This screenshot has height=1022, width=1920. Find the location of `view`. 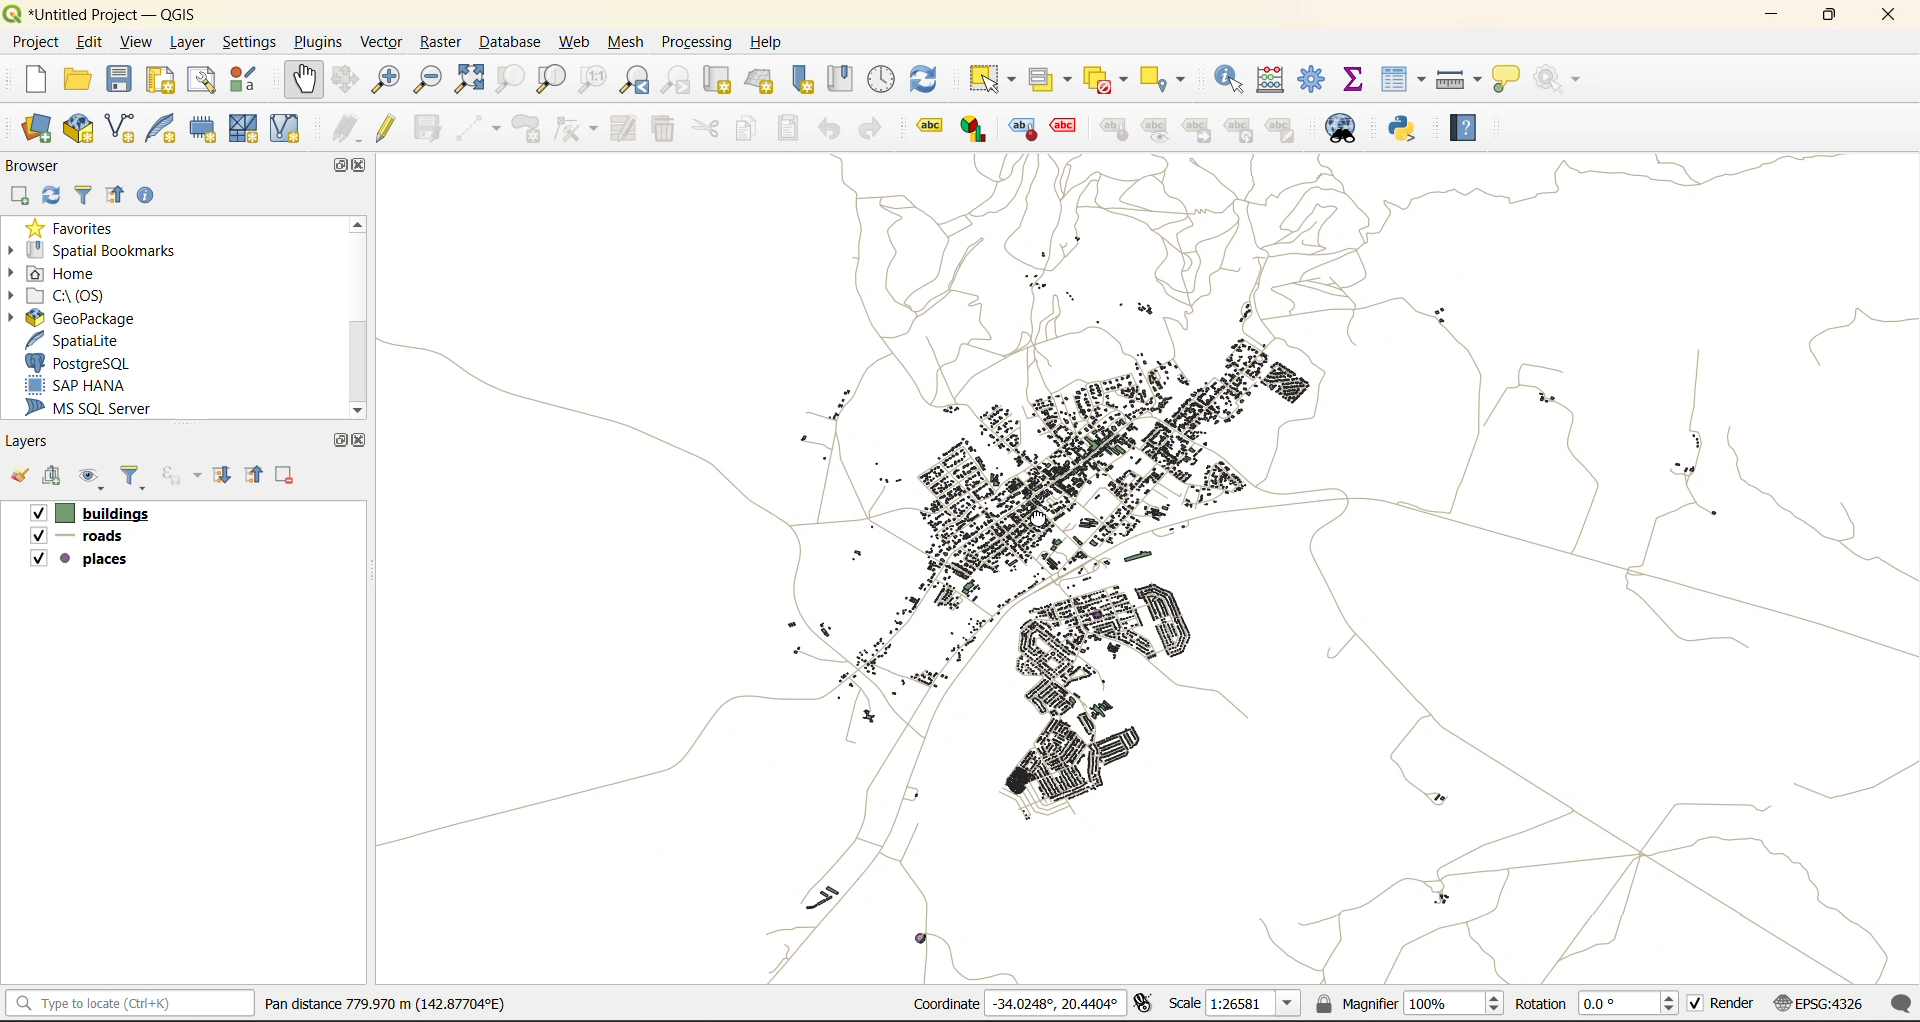

view is located at coordinates (137, 43).